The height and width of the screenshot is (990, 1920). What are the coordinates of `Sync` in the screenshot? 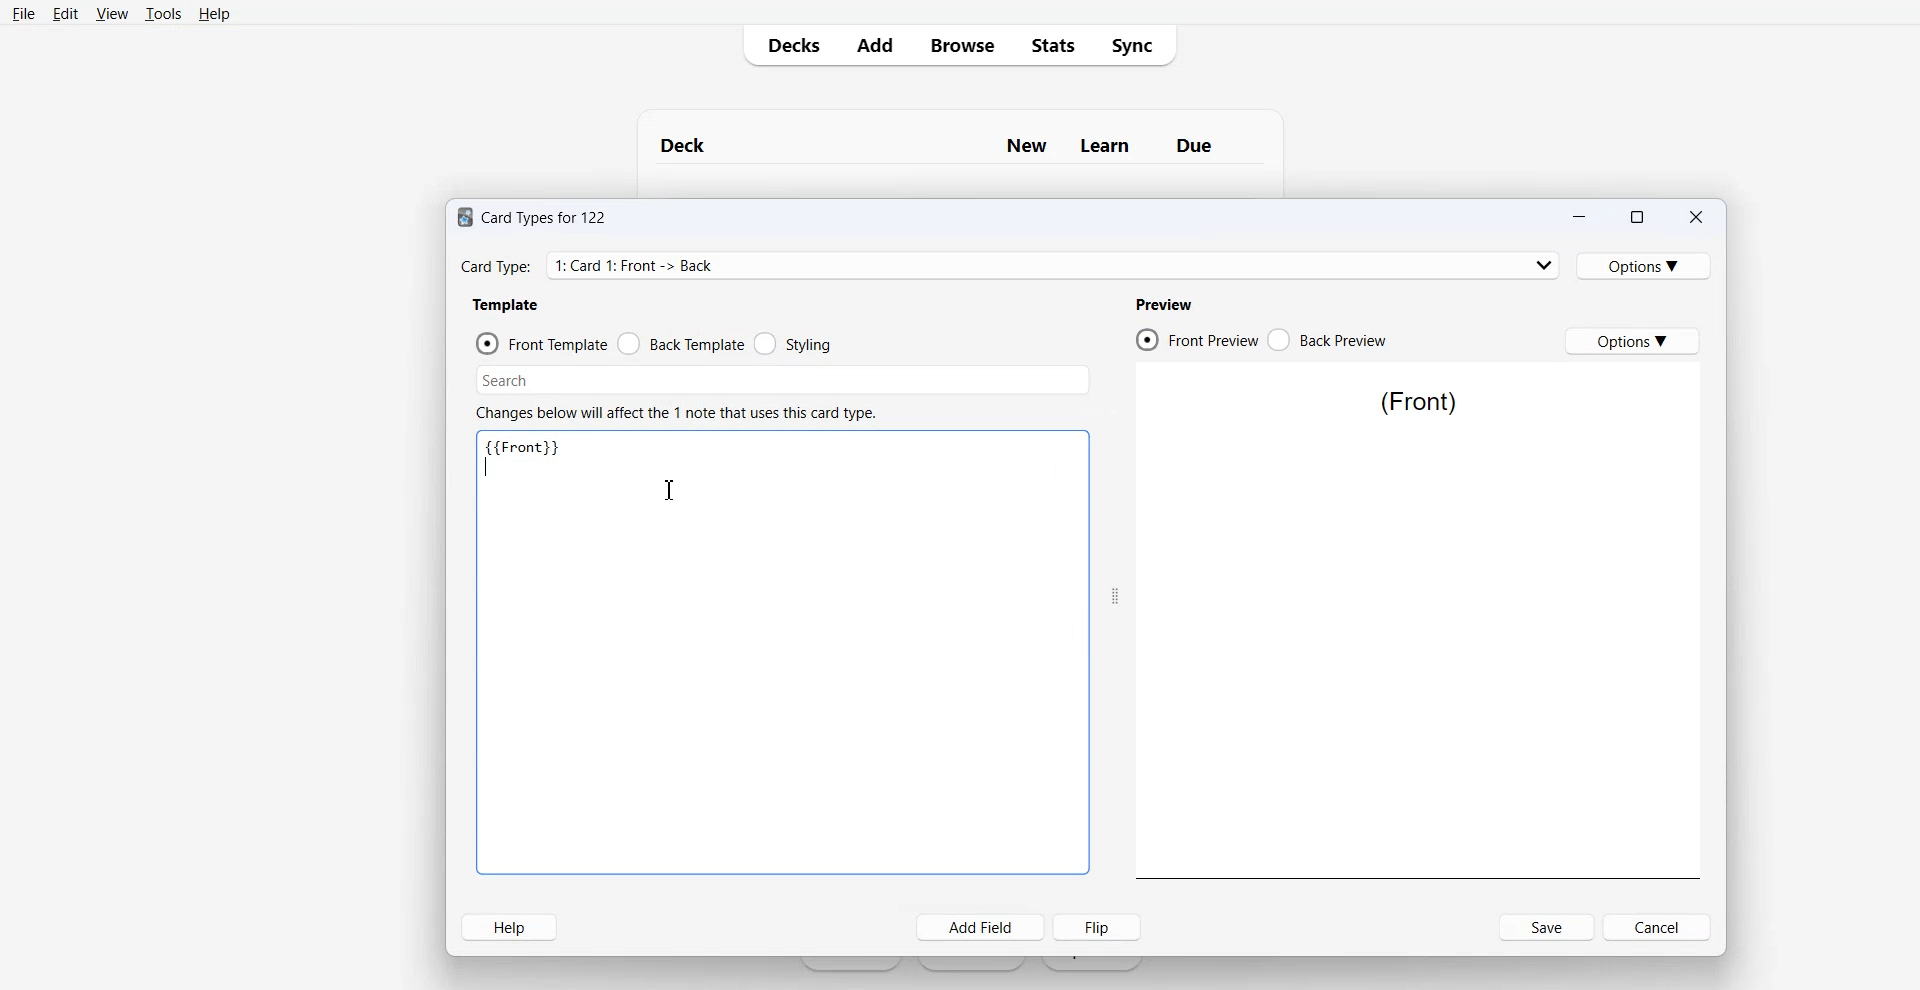 It's located at (1139, 45).